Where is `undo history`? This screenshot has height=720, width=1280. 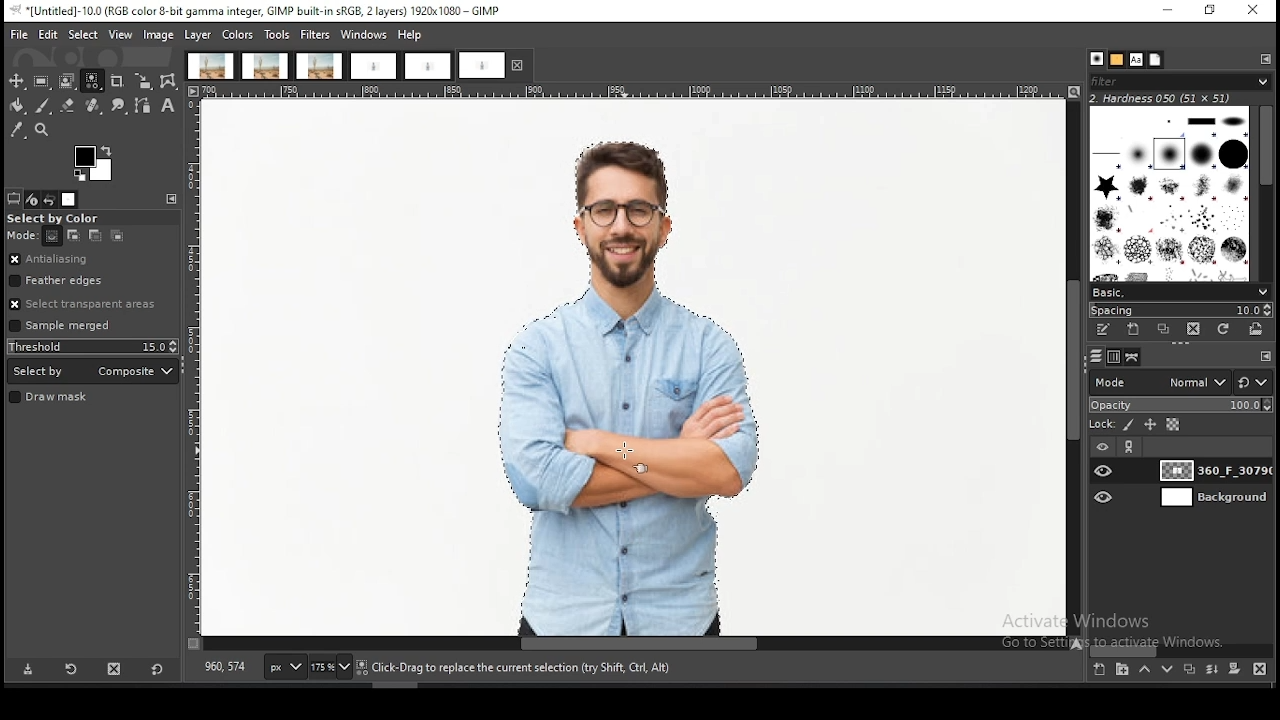 undo history is located at coordinates (49, 200).